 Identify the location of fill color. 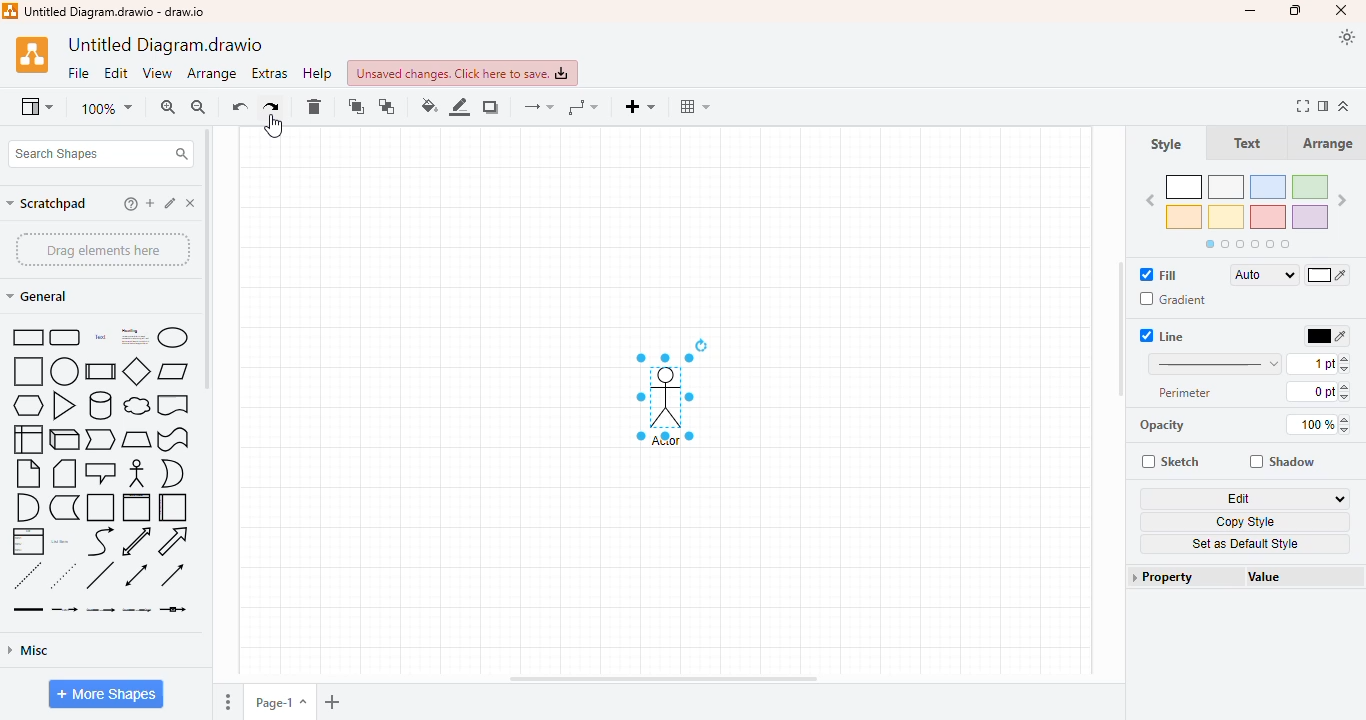
(429, 105).